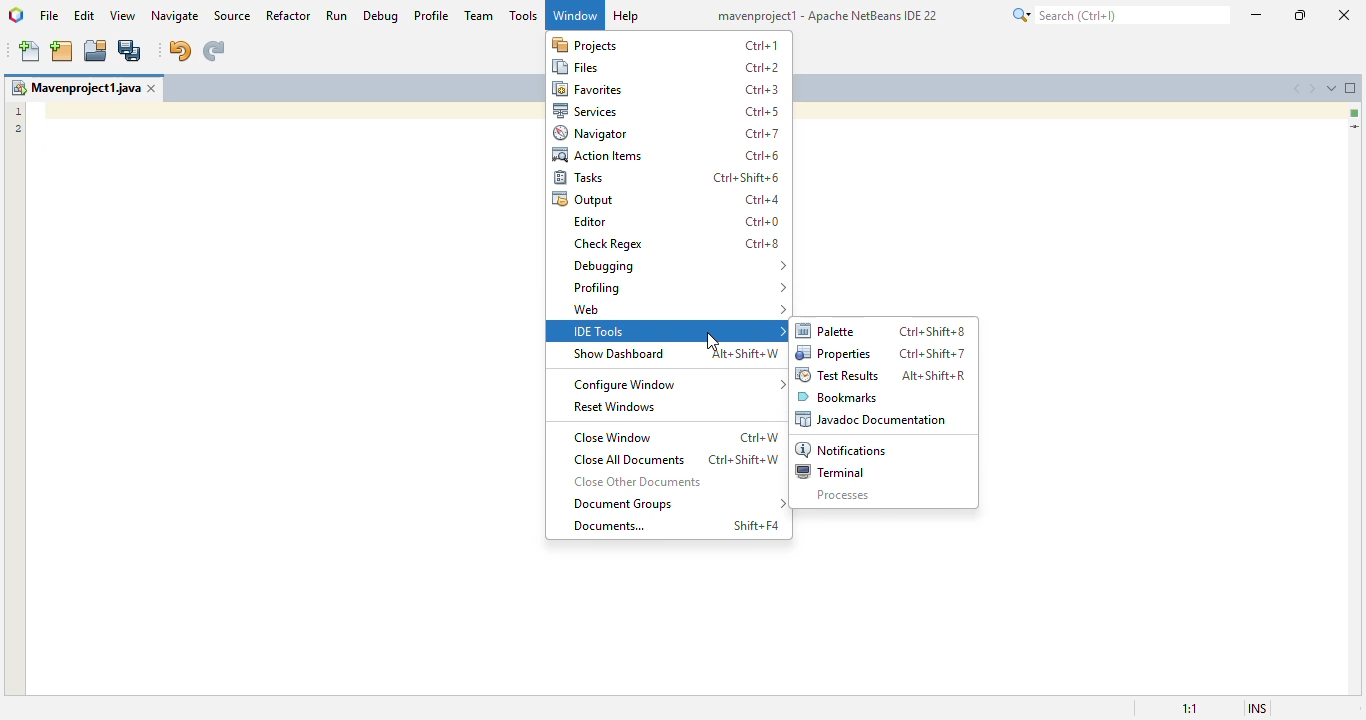  What do you see at coordinates (289, 15) in the screenshot?
I see `refactor` at bounding box center [289, 15].